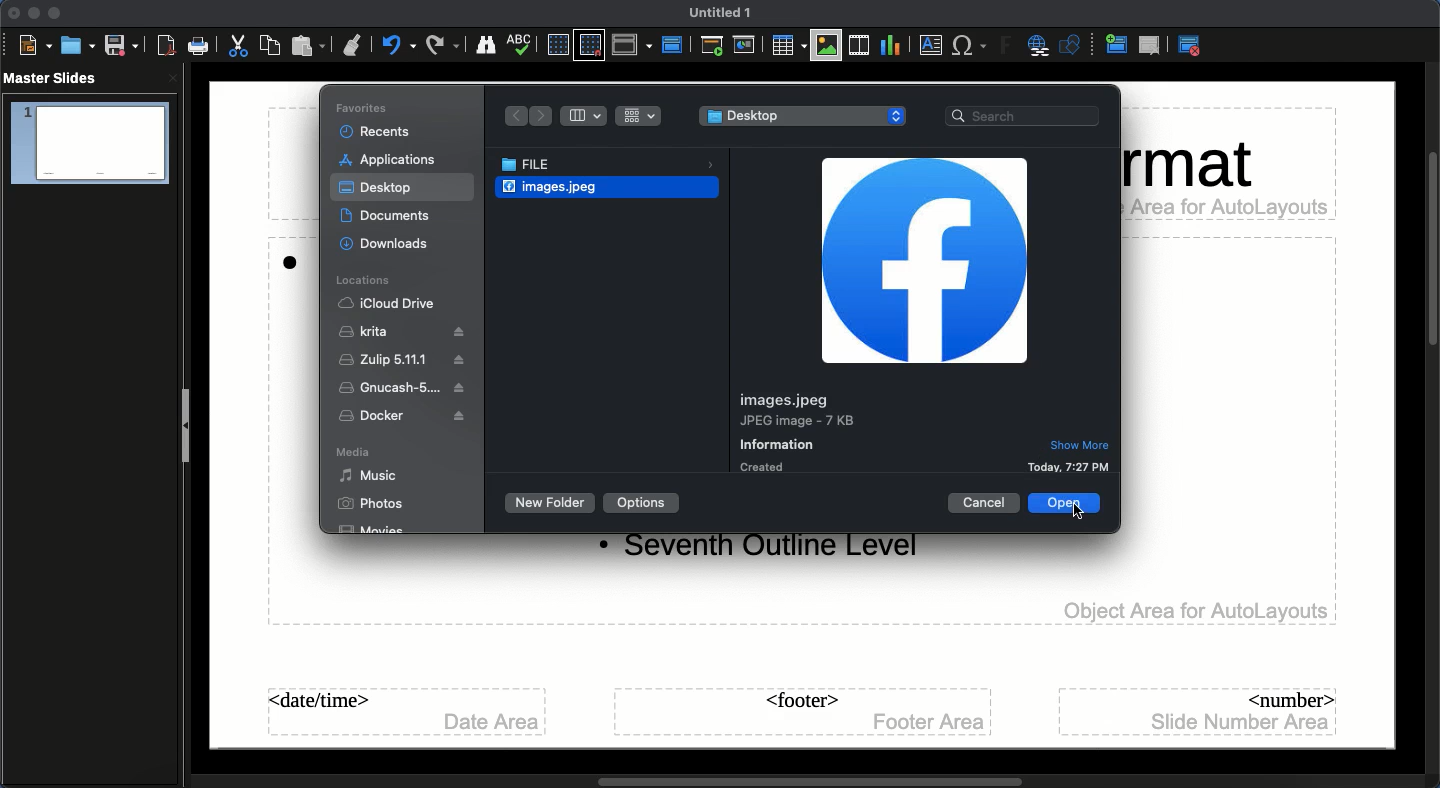 Image resolution: width=1440 pixels, height=788 pixels. Describe the element at coordinates (589, 45) in the screenshot. I see `Snap to grid` at that location.